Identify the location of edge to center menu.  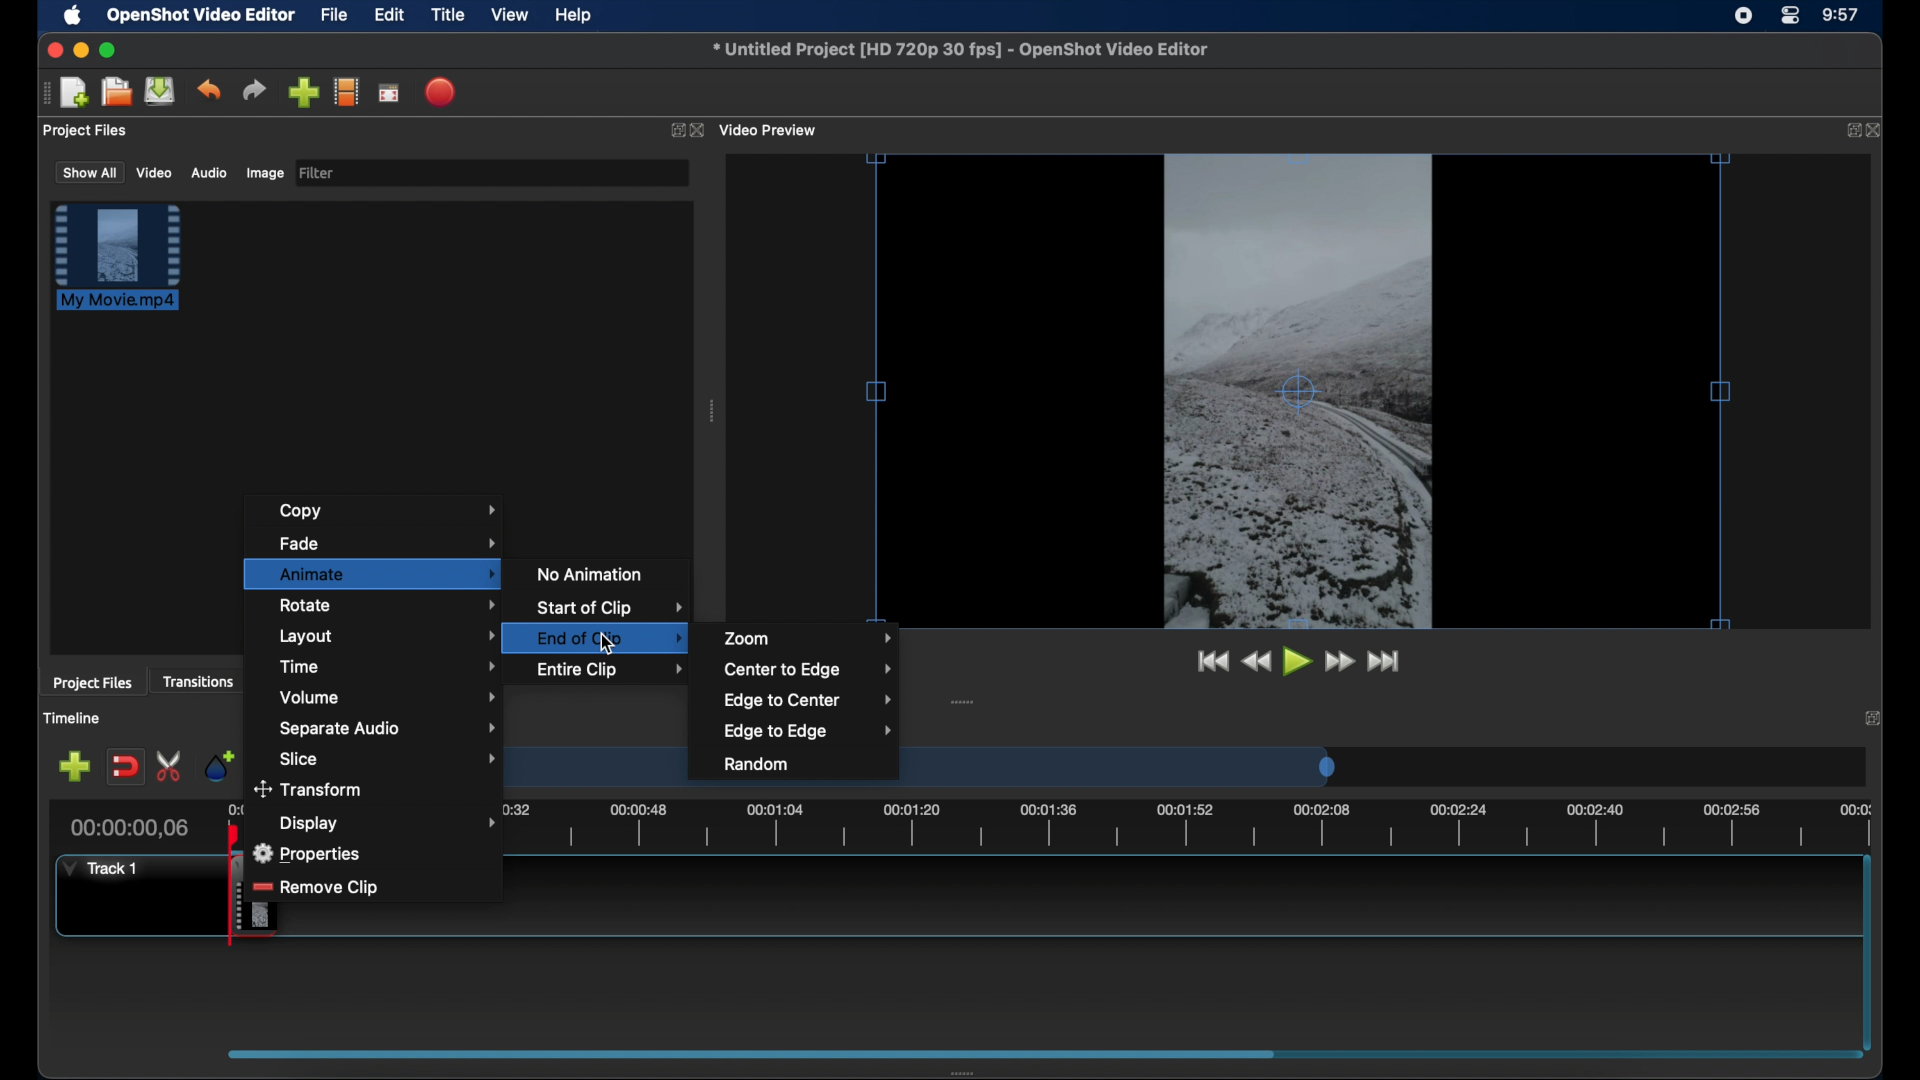
(809, 701).